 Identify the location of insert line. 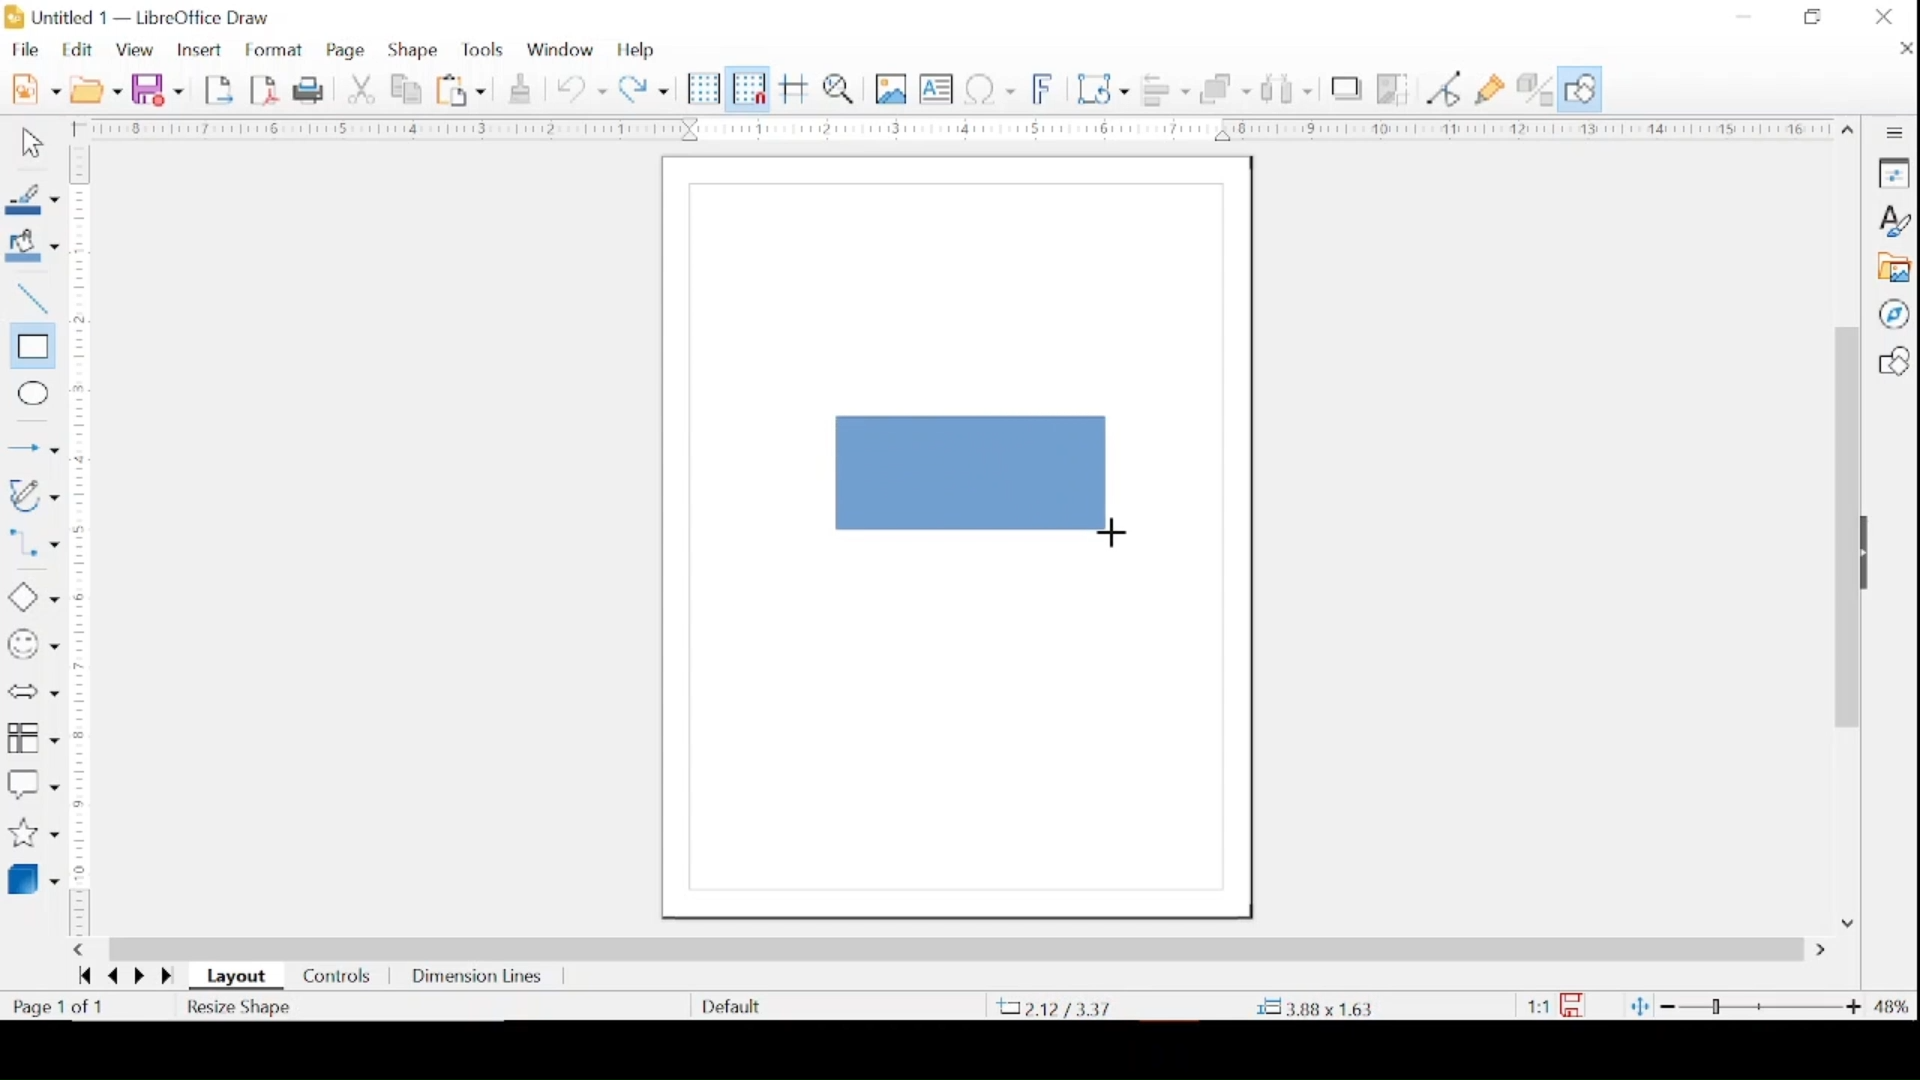
(33, 450).